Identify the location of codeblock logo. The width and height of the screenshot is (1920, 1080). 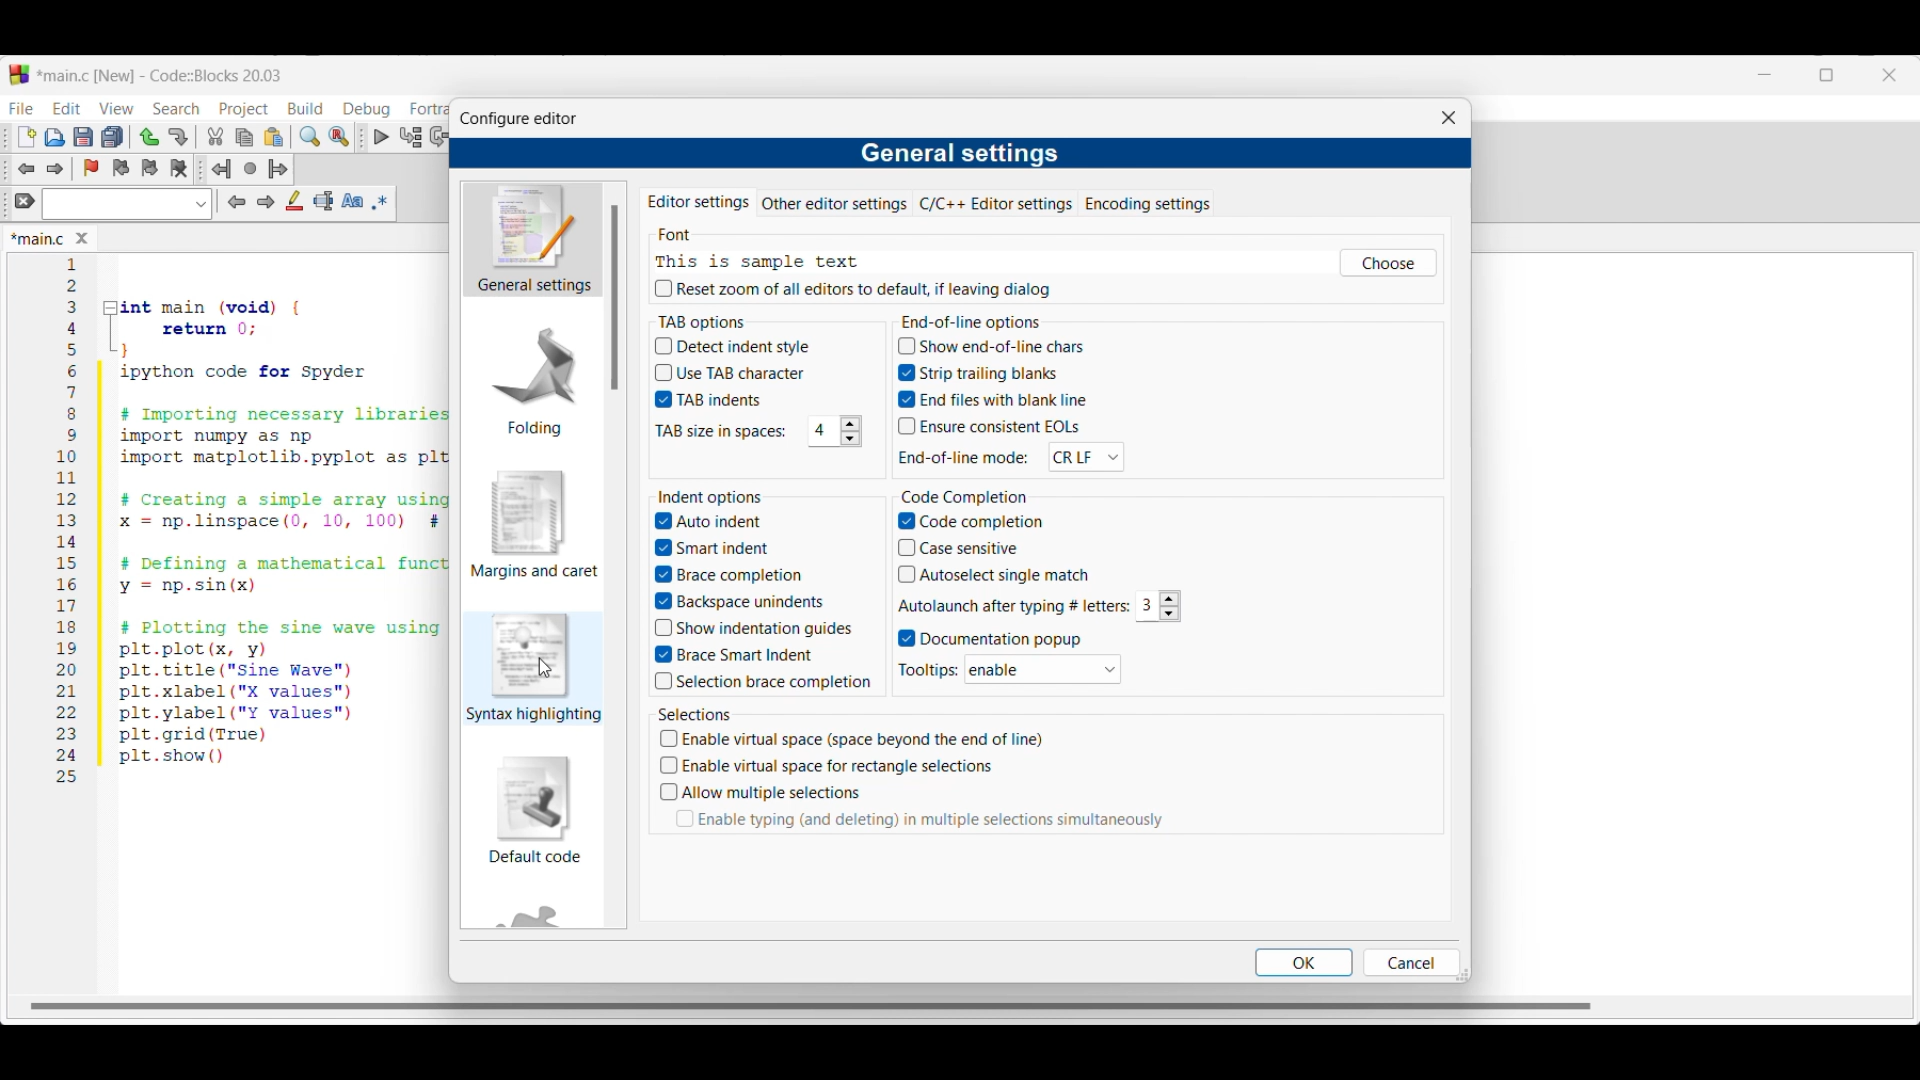
(19, 75).